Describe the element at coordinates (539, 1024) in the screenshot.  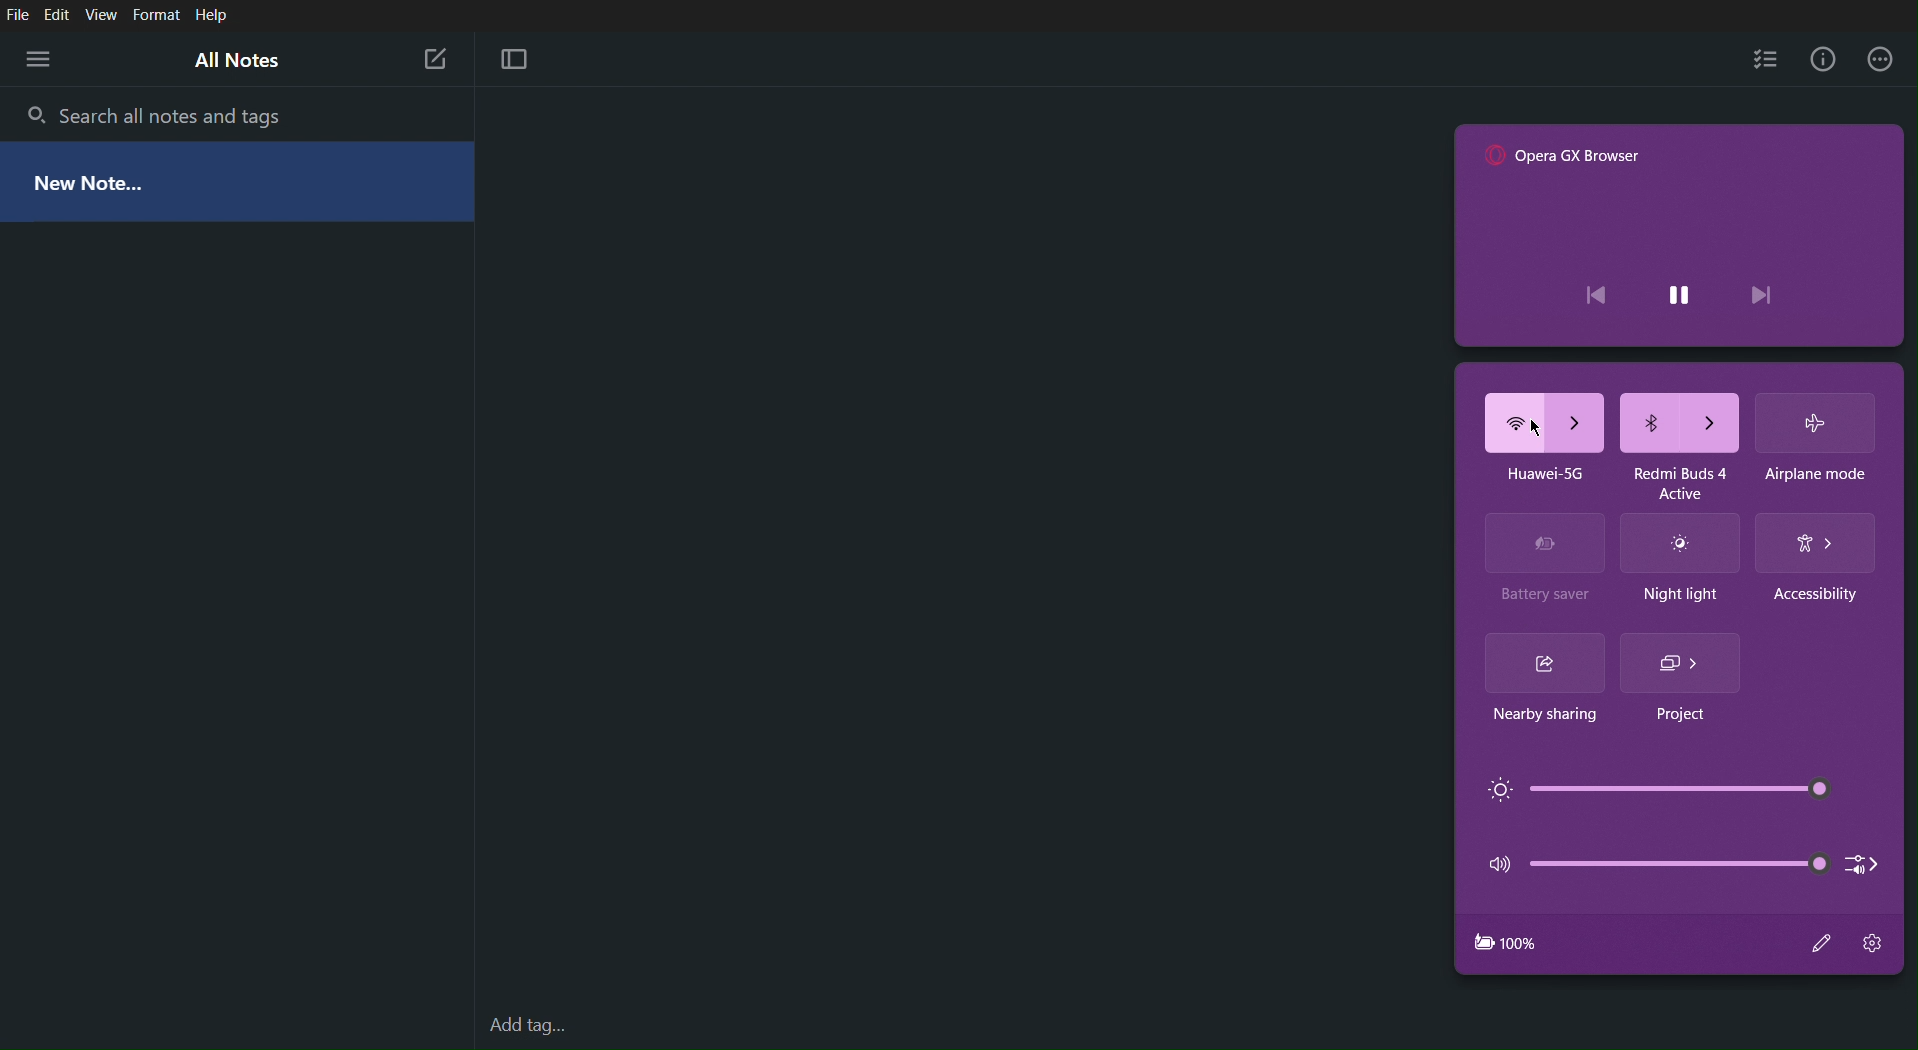
I see `Add tag...` at that location.